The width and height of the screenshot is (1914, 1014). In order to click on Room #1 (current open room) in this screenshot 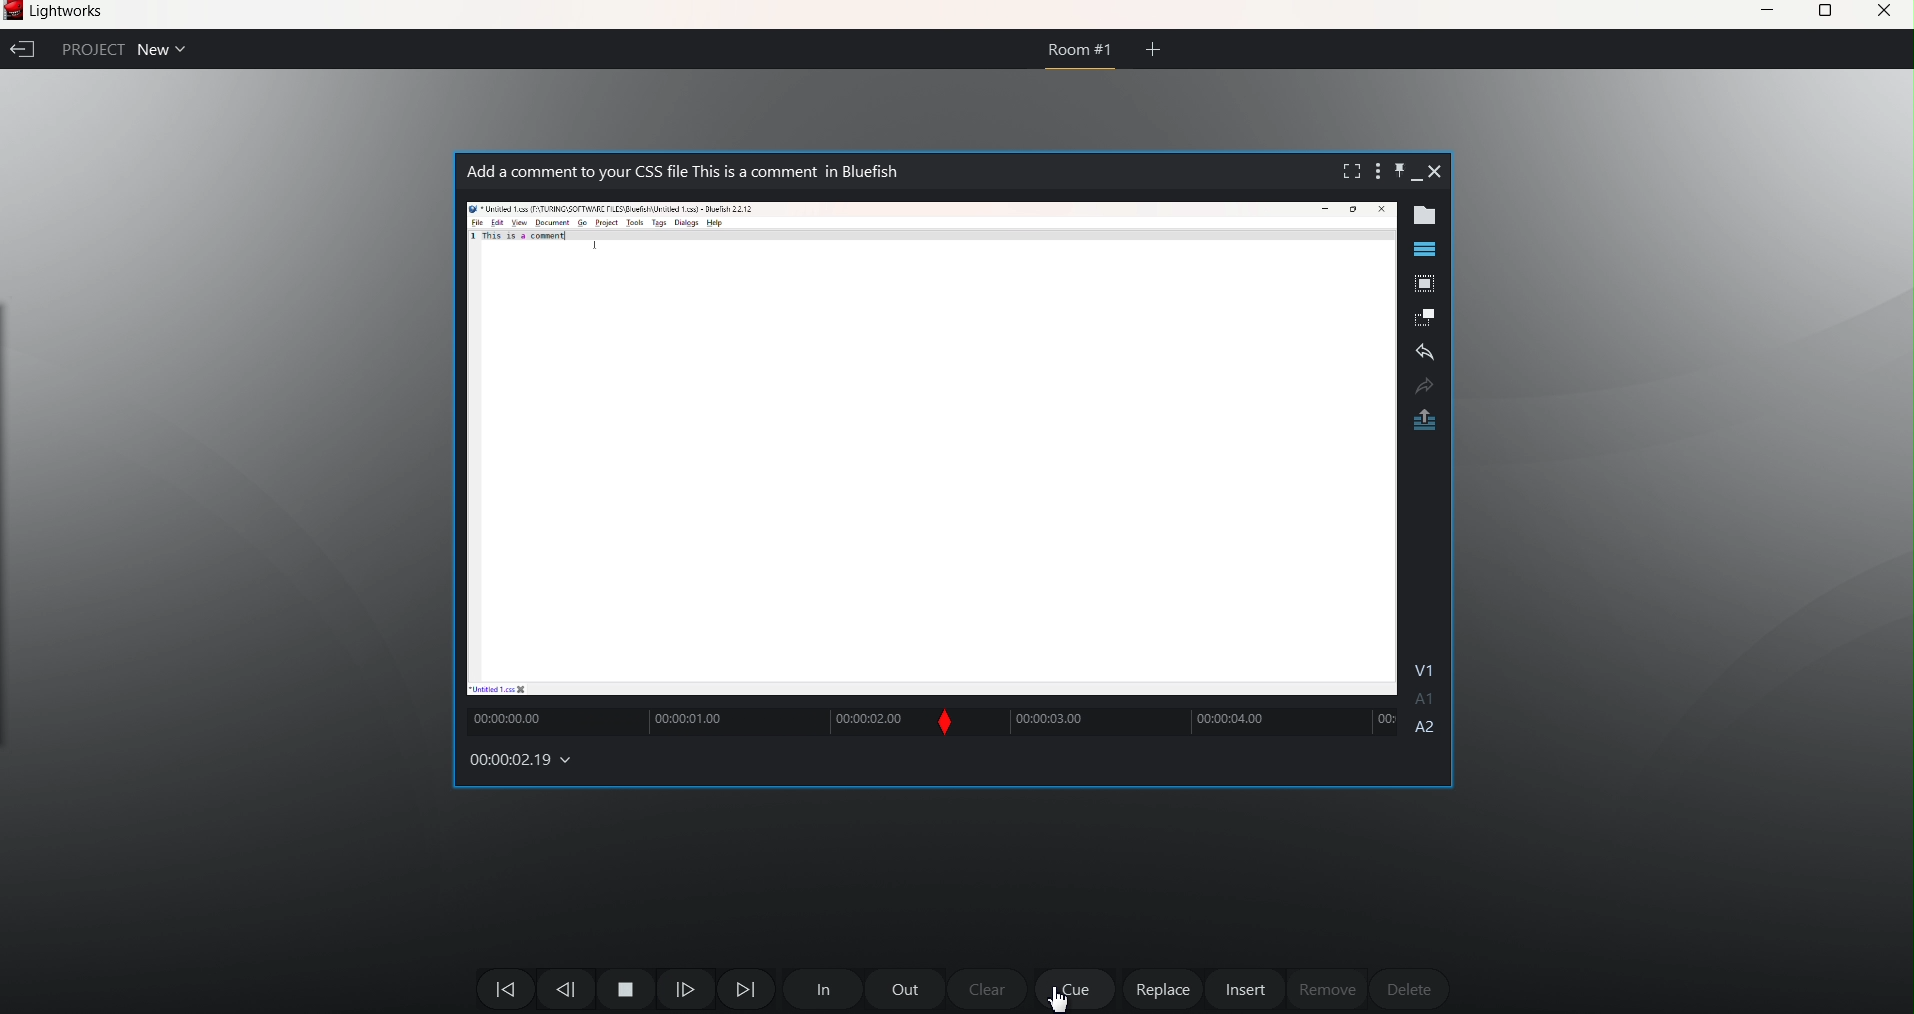, I will do `click(1081, 56)`.